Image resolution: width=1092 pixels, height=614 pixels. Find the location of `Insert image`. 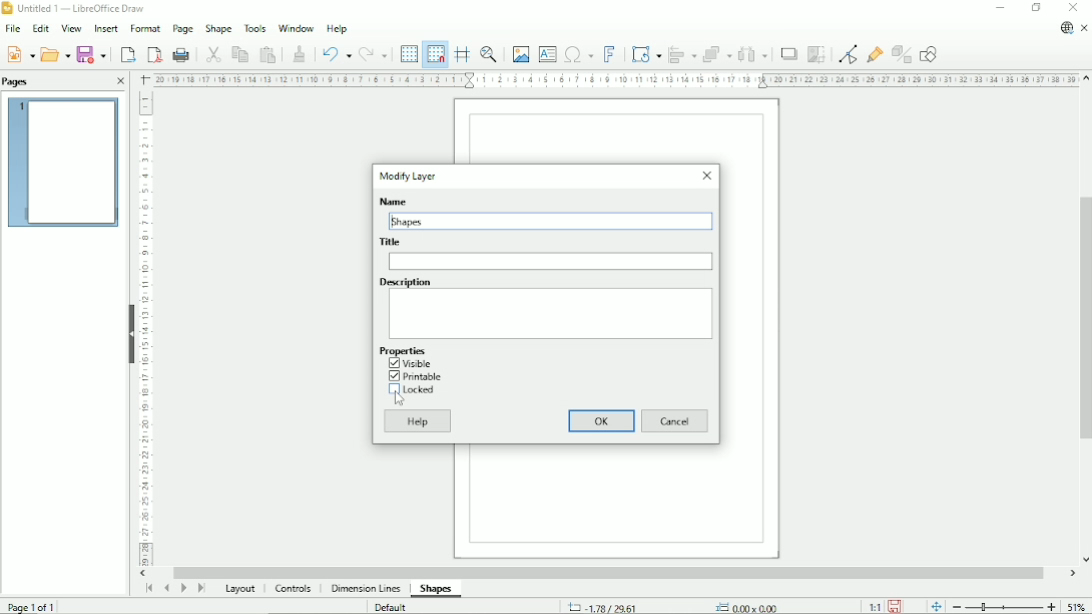

Insert image is located at coordinates (520, 52).